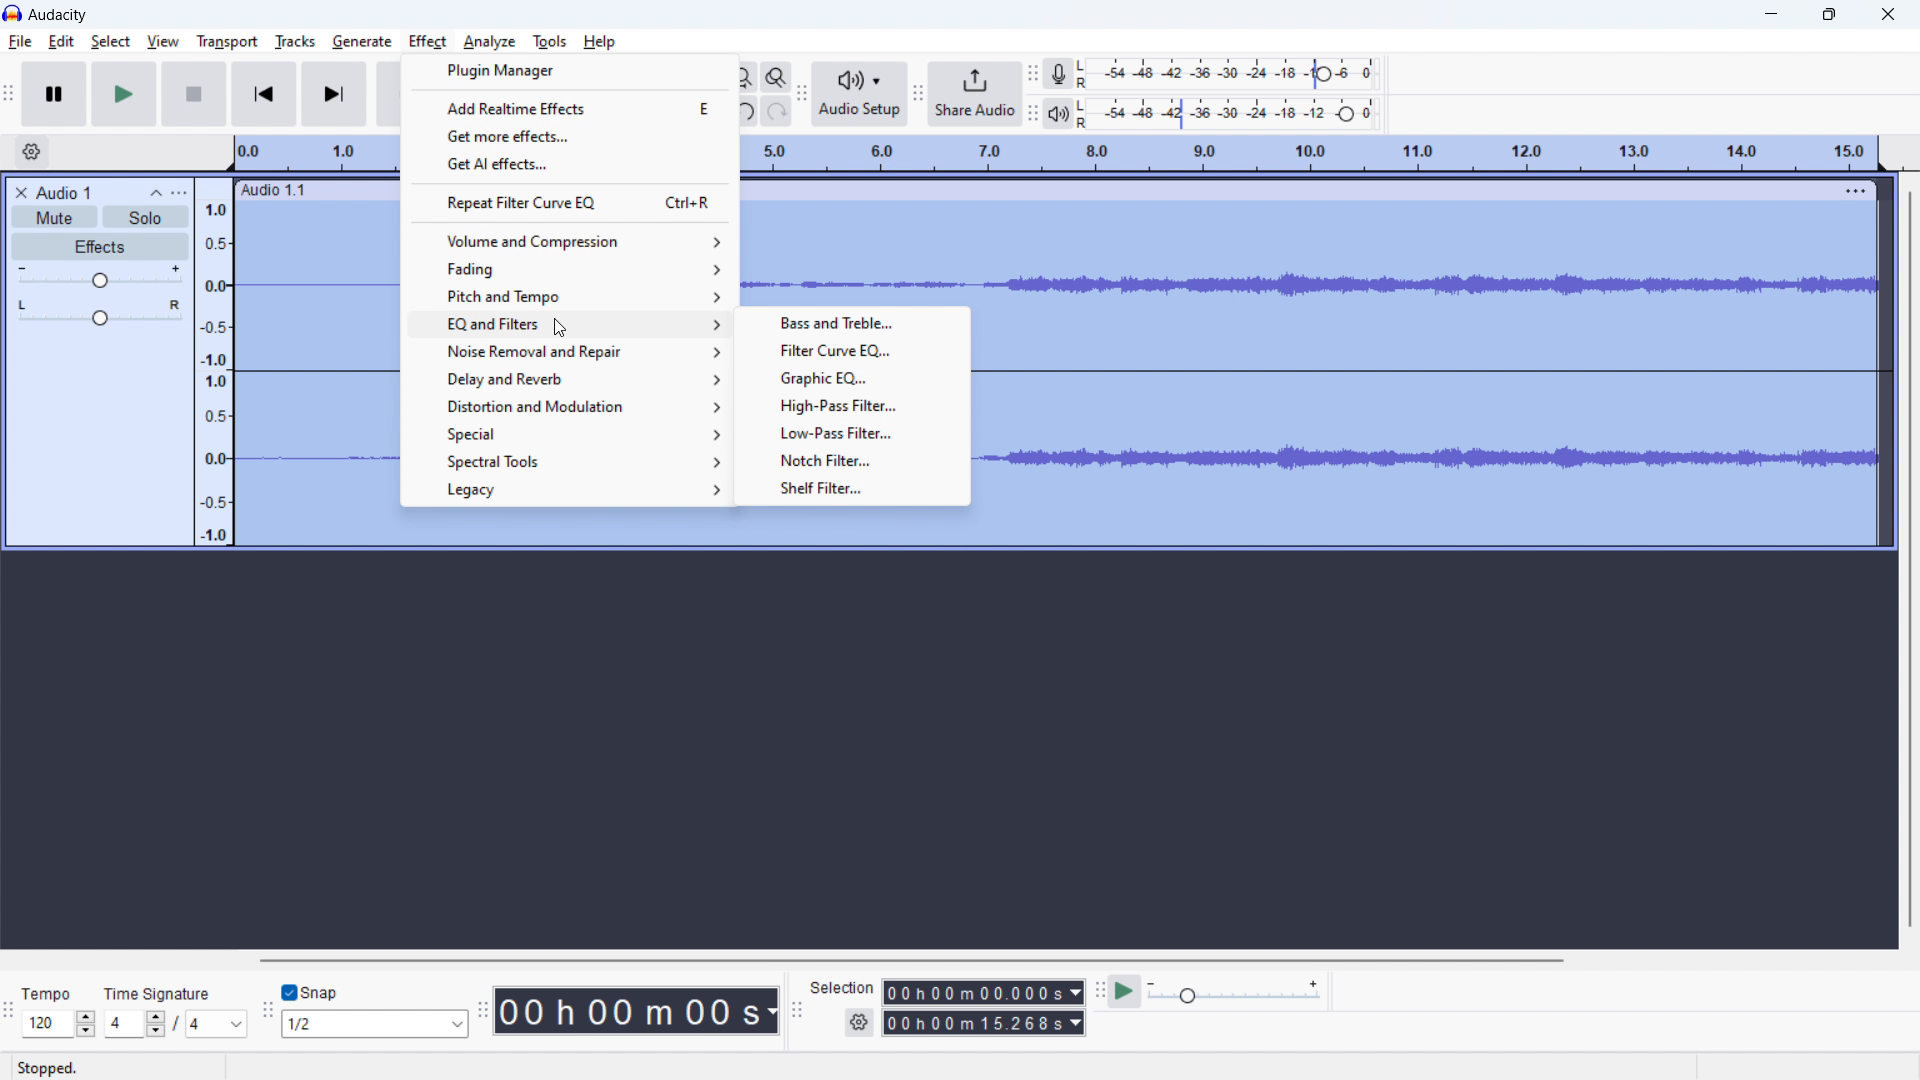 The height and width of the screenshot is (1080, 1920). Describe the element at coordinates (748, 110) in the screenshot. I see `undo` at that location.